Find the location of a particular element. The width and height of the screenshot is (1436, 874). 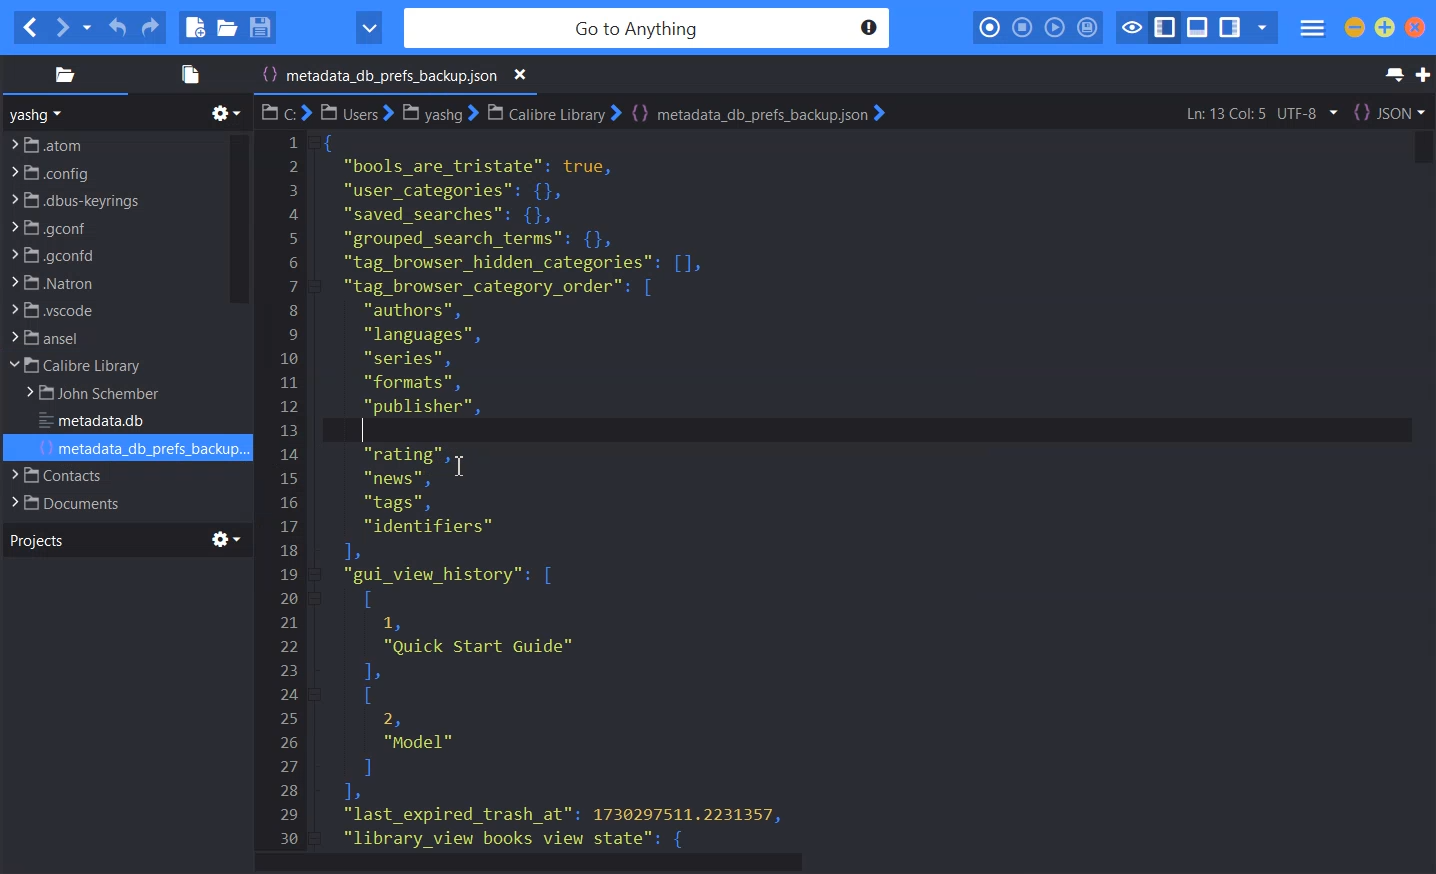

File is located at coordinates (142, 449).